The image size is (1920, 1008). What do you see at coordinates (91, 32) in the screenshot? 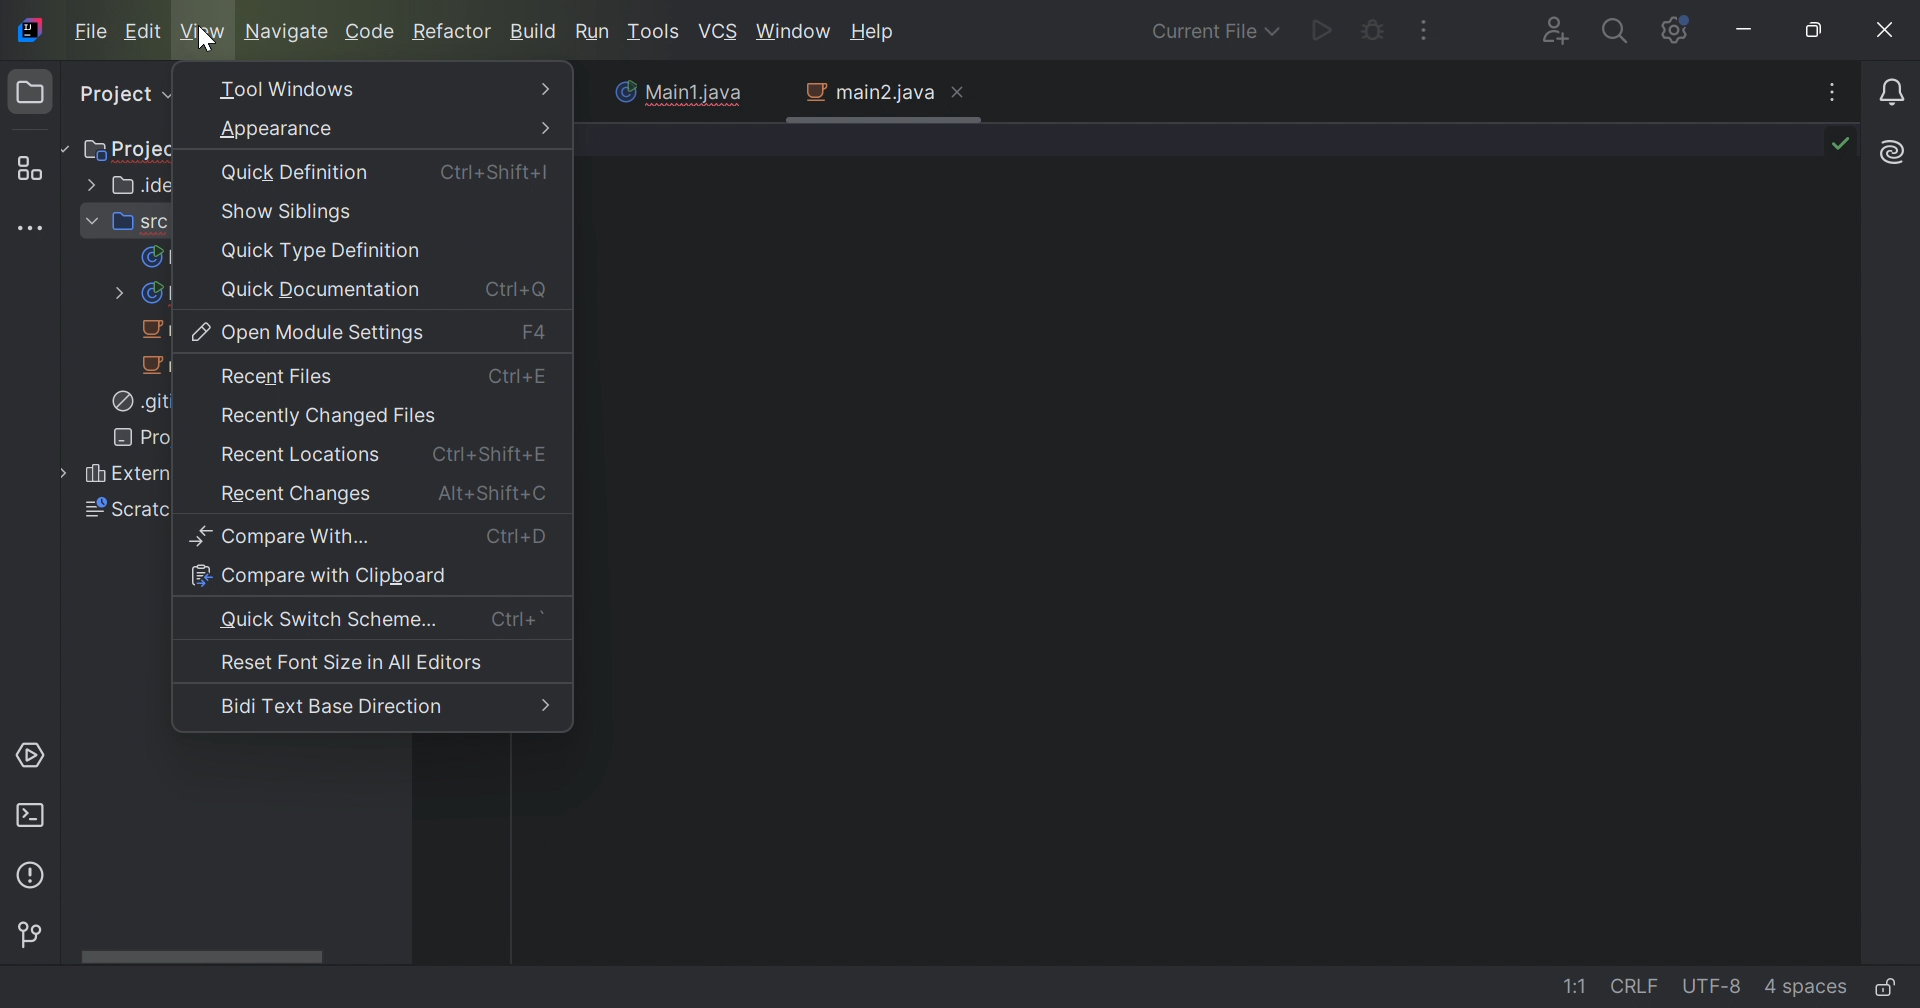
I see `File` at bounding box center [91, 32].